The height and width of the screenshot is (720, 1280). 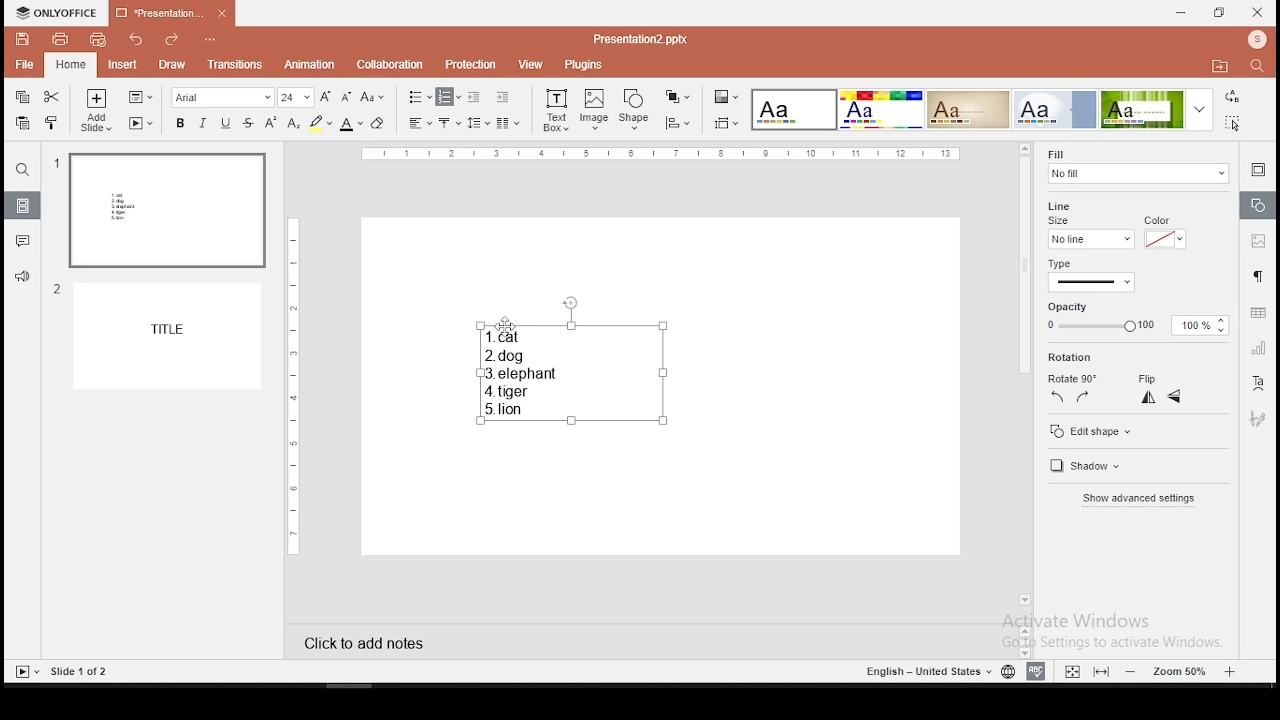 What do you see at coordinates (1258, 172) in the screenshot?
I see `slide settings` at bounding box center [1258, 172].